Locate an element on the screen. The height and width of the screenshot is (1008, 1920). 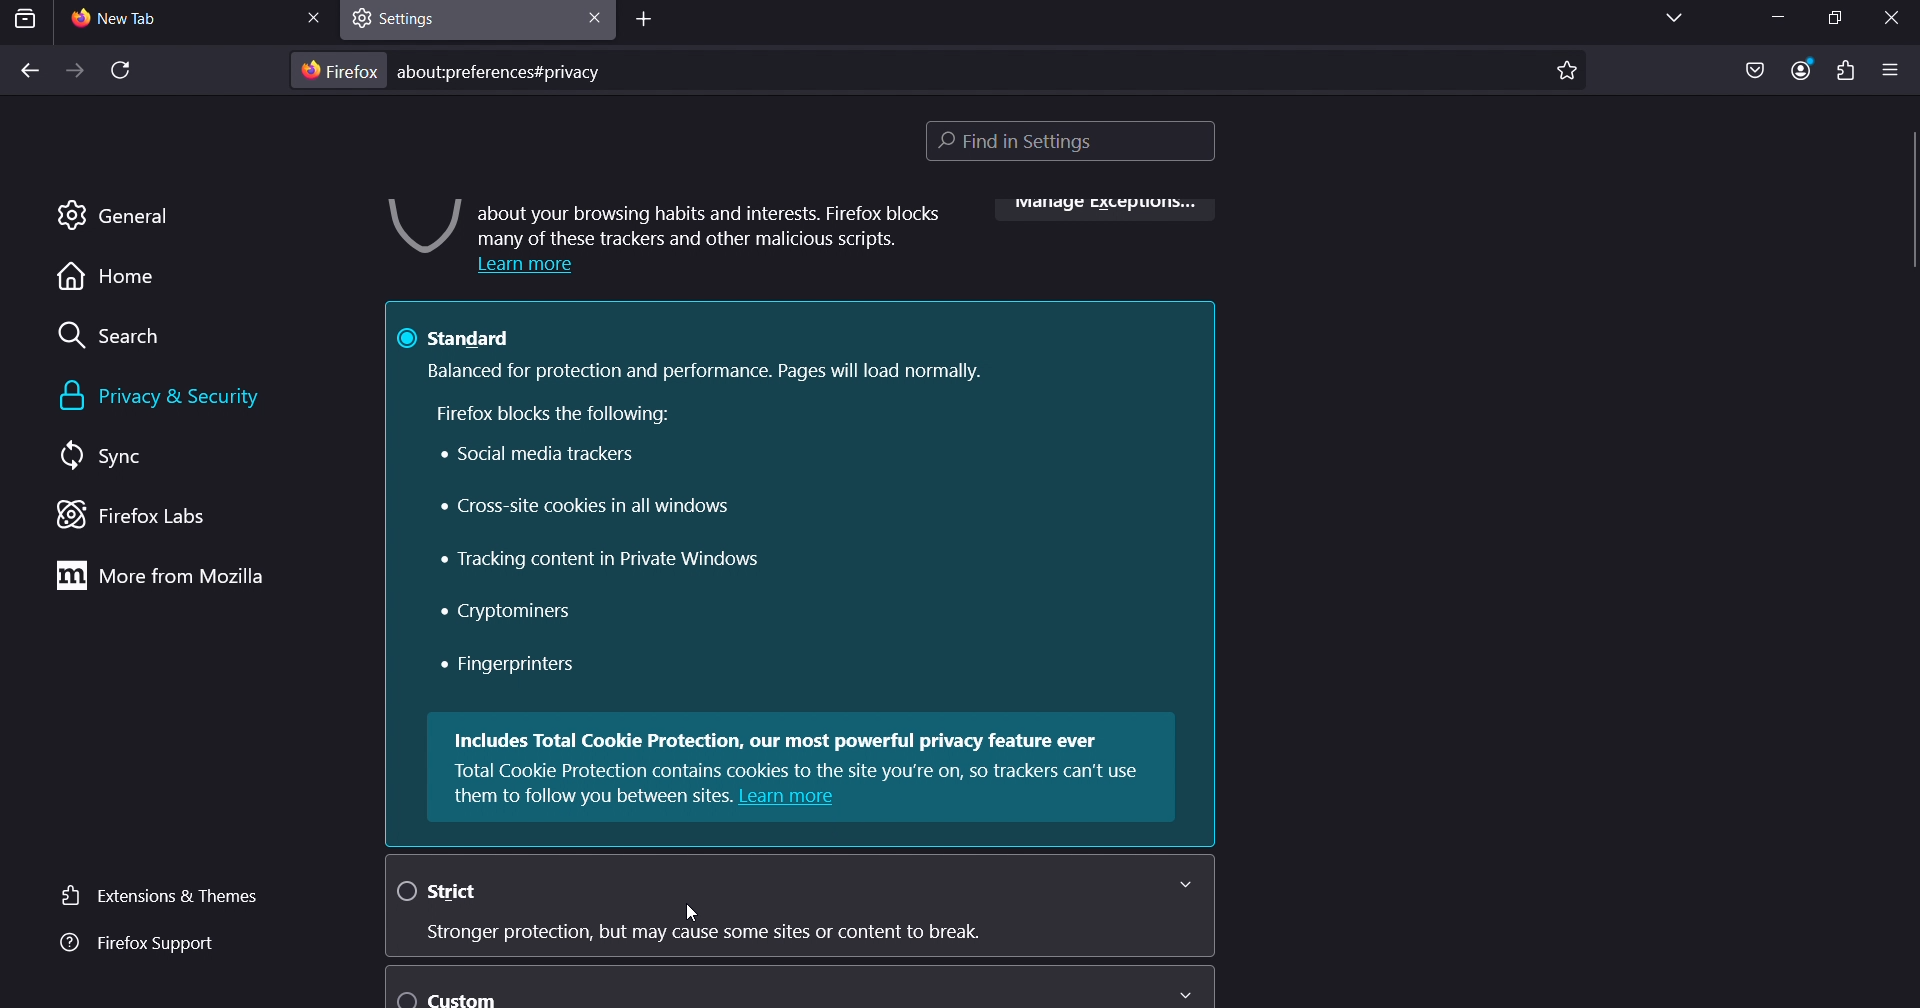
save as pocket is located at coordinates (1754, 71).